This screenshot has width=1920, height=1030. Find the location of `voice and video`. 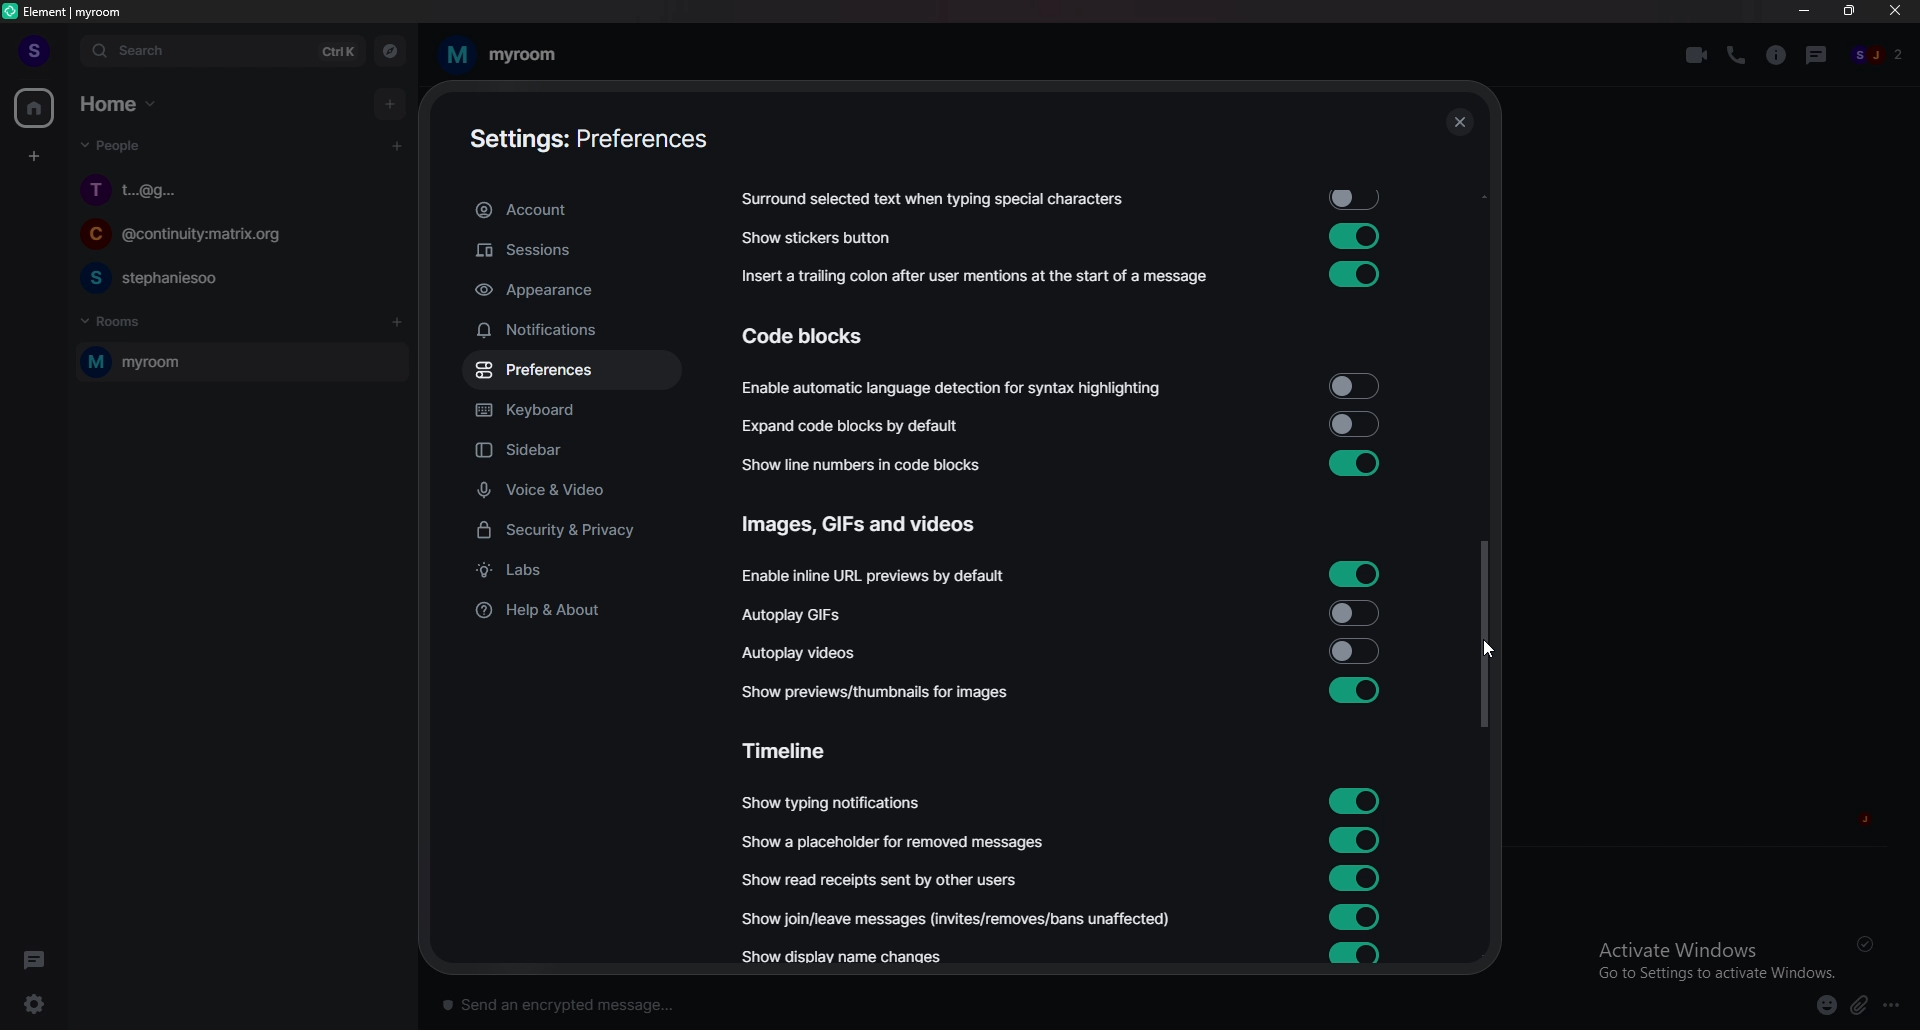

voice and video is located at coordinates (577, 489).